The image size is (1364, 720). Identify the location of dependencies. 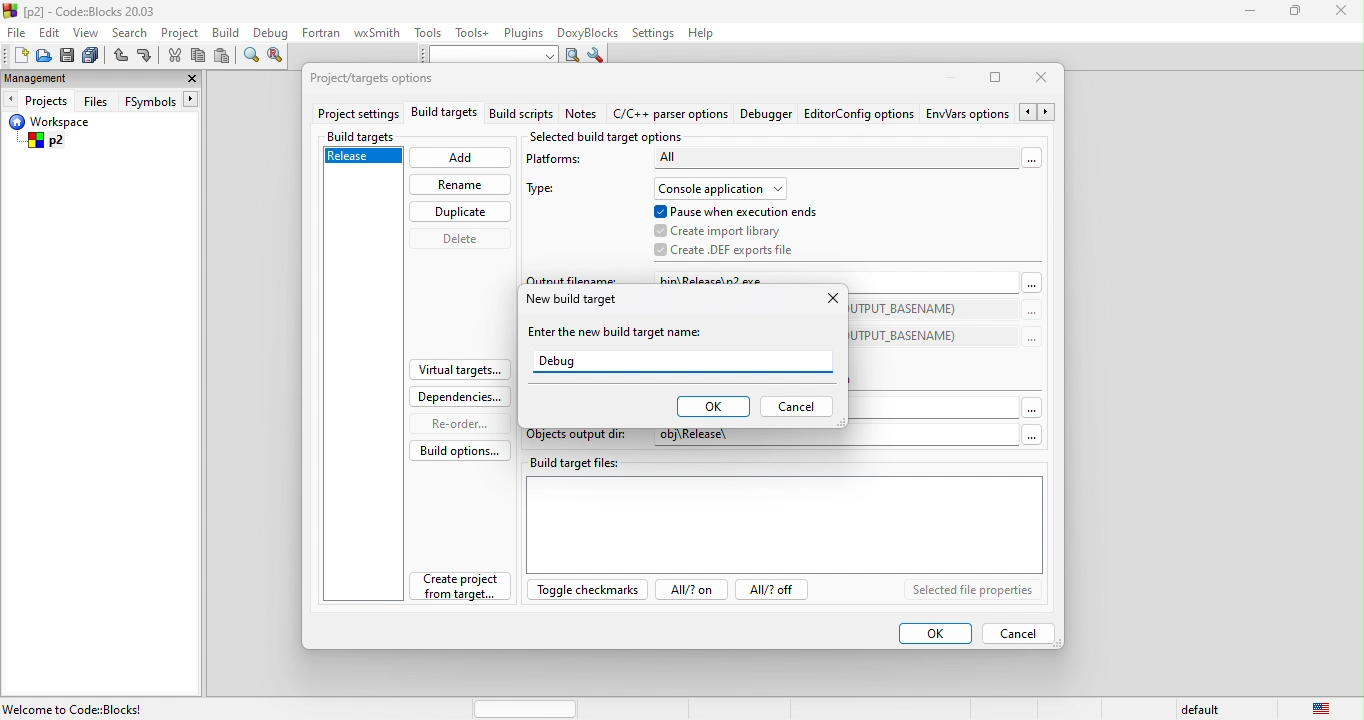
(460, 395).